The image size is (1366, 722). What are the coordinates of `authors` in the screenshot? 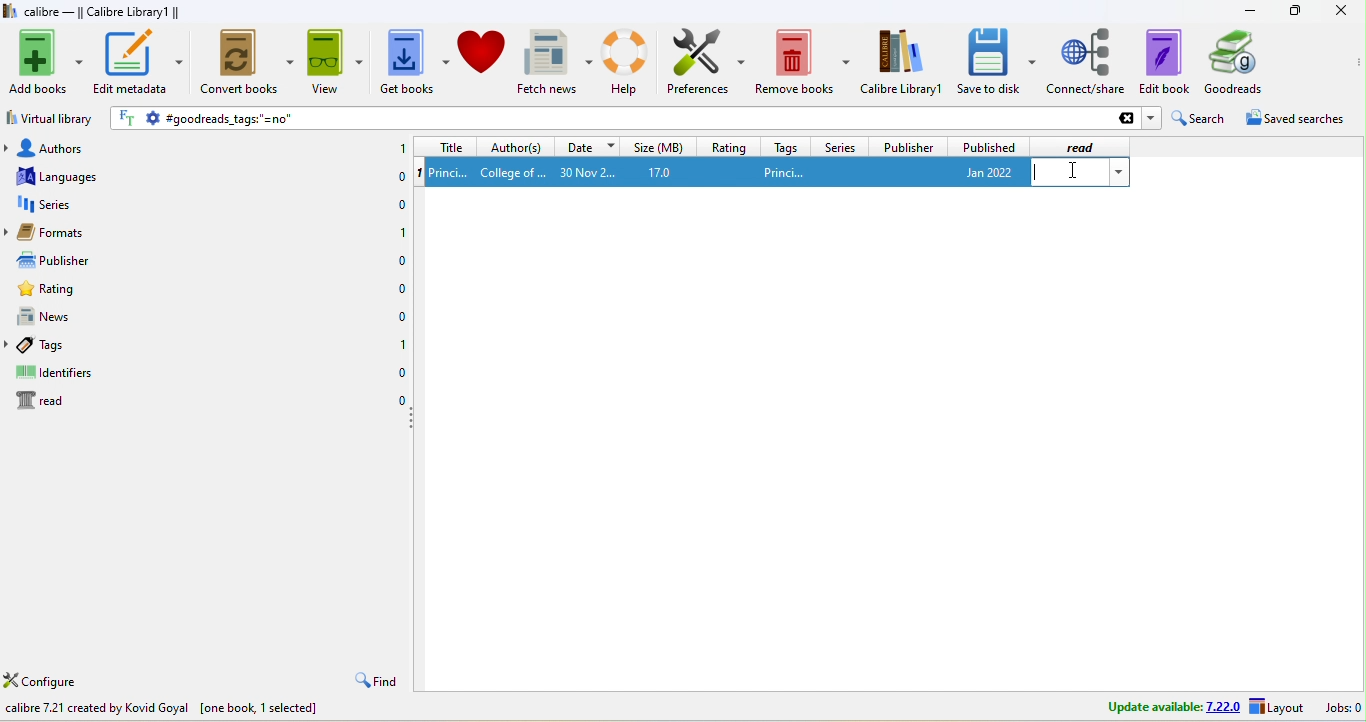 It's located at (61, 148).